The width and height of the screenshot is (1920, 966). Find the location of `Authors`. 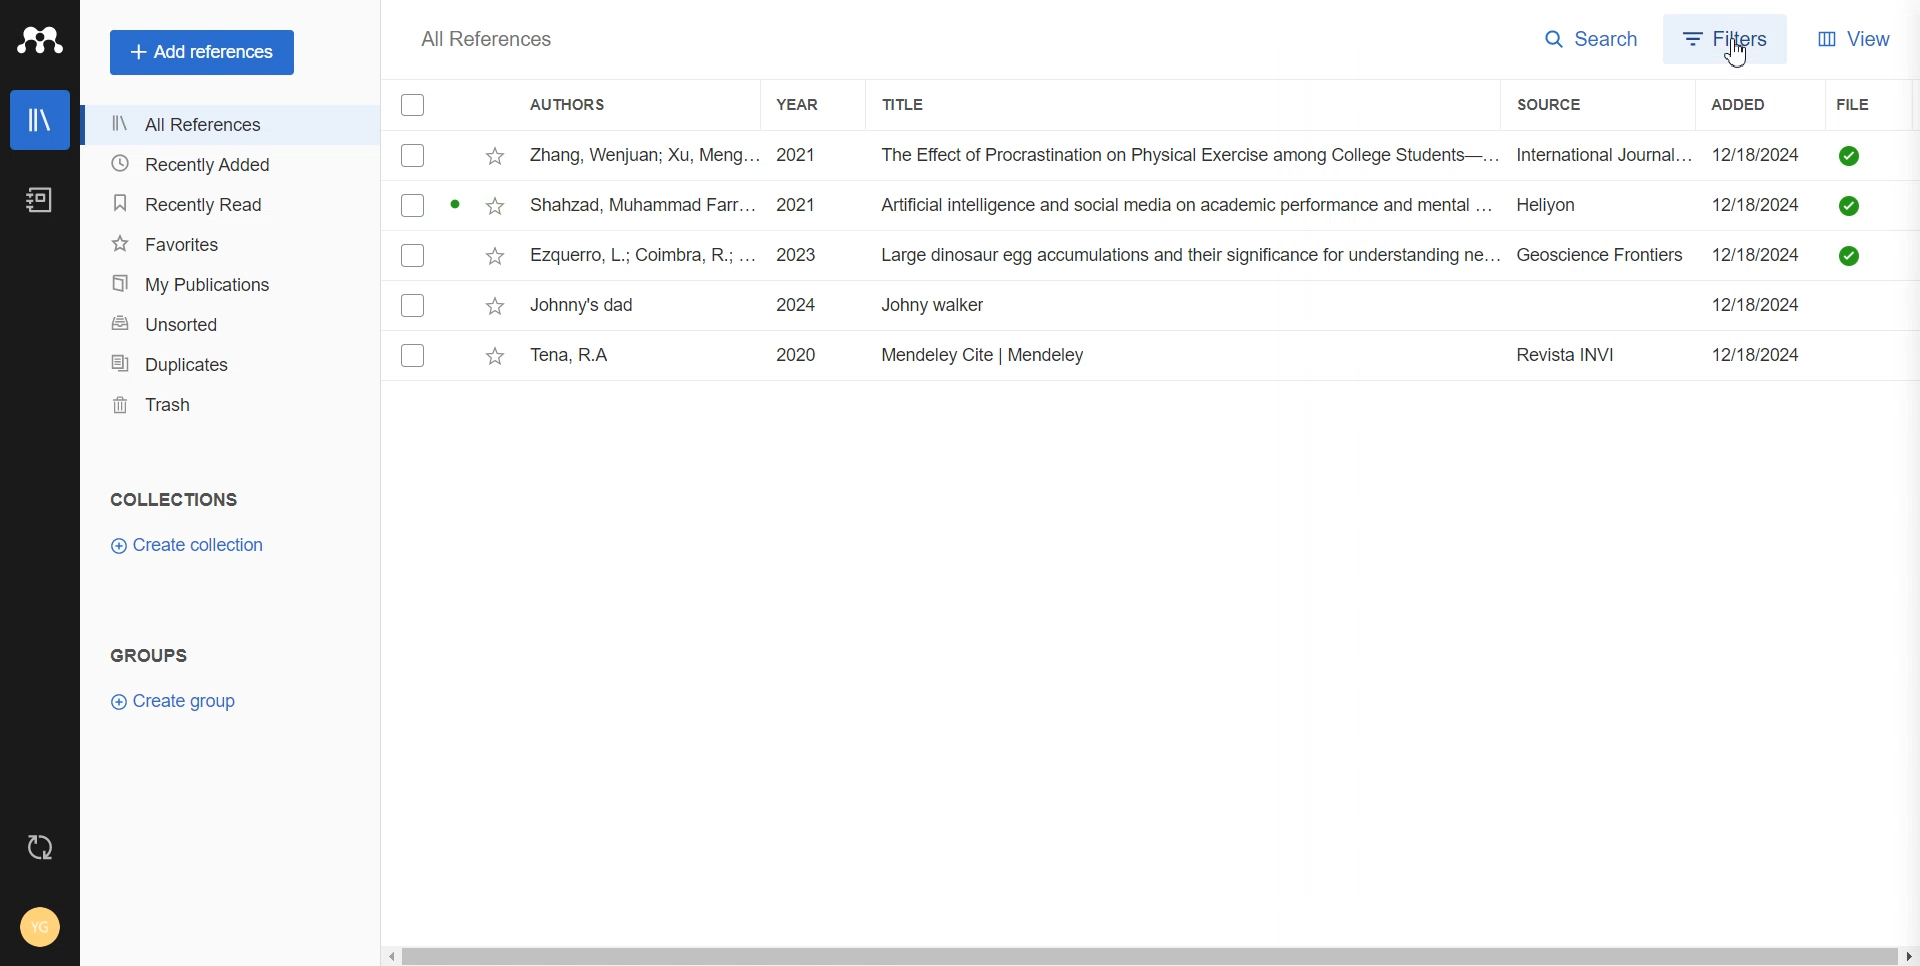

Authors is located at coordinates (579, 103).